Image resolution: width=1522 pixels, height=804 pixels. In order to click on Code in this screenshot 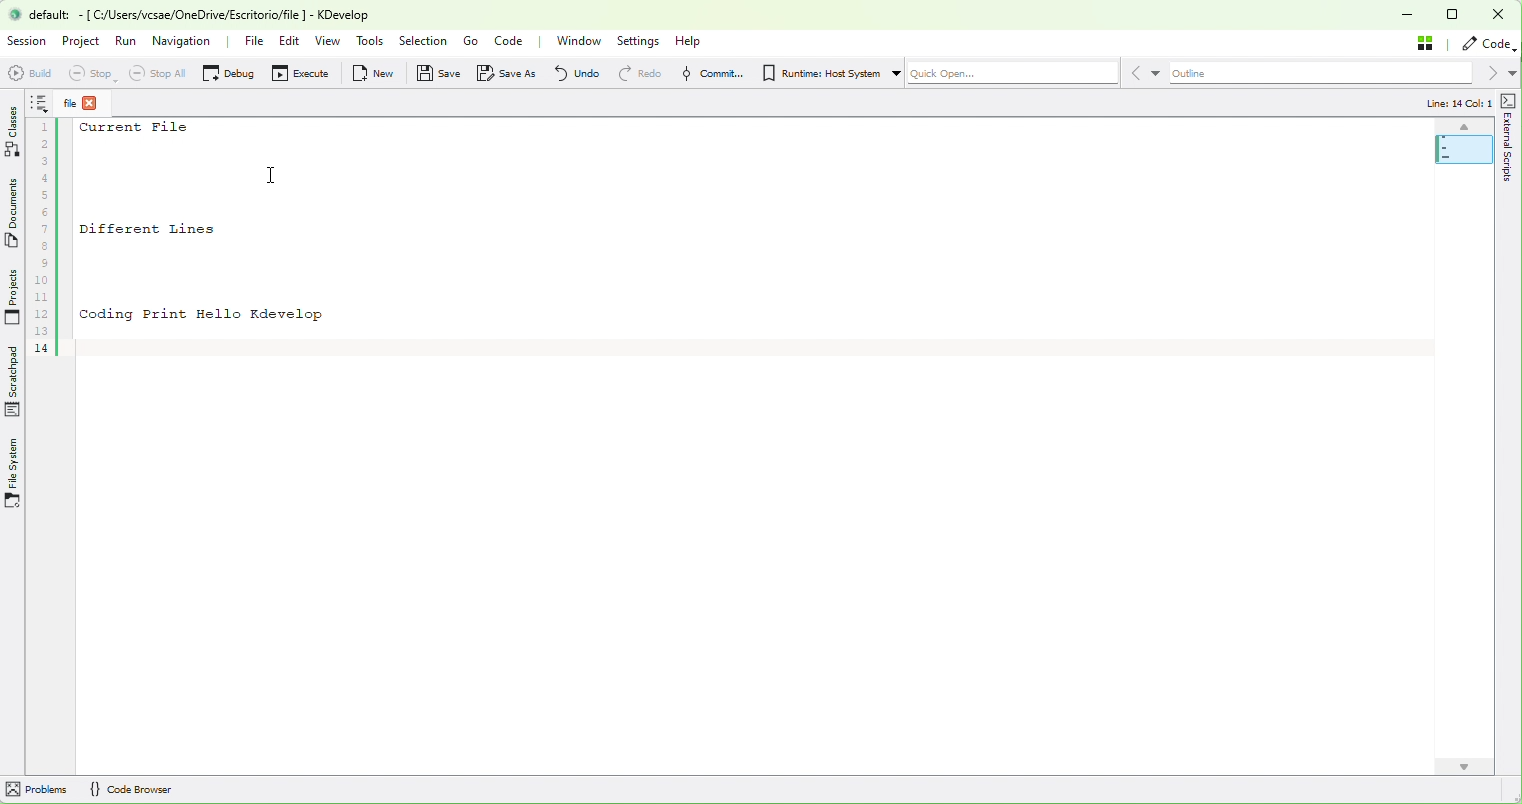, I will do `click(511, 42)`.